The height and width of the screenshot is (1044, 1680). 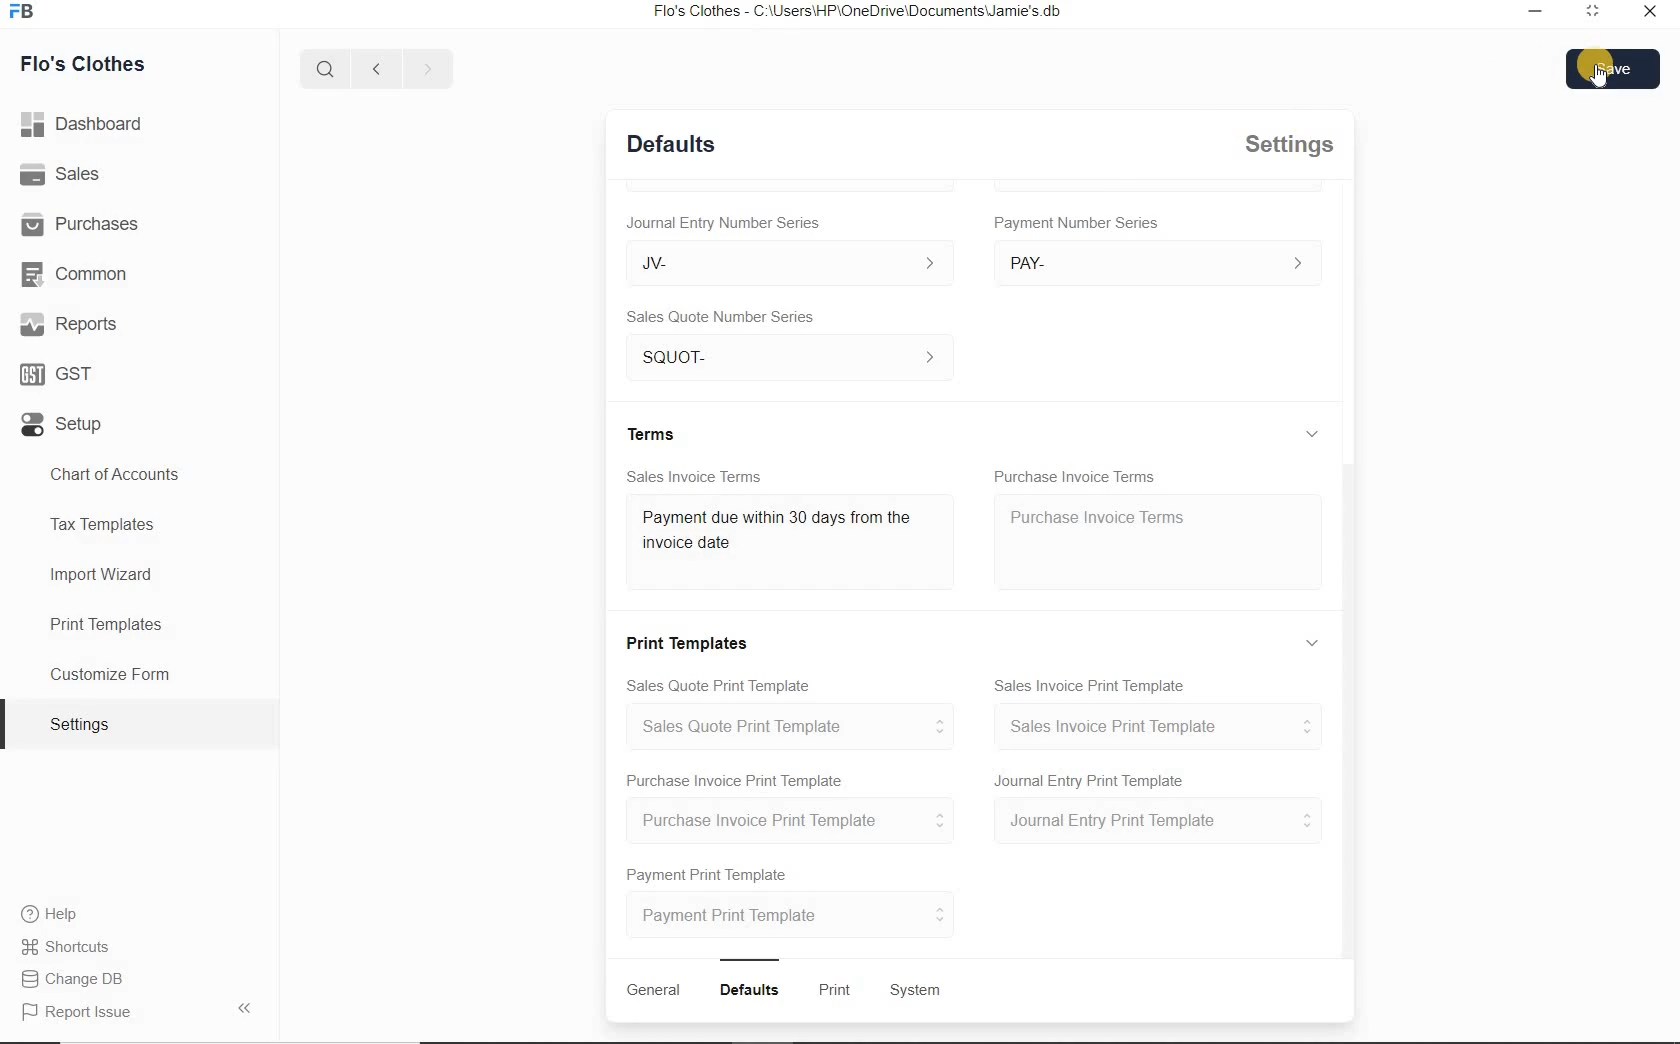 I want to click on Purchase Invoice Print Template, so click(x=736, y=782).